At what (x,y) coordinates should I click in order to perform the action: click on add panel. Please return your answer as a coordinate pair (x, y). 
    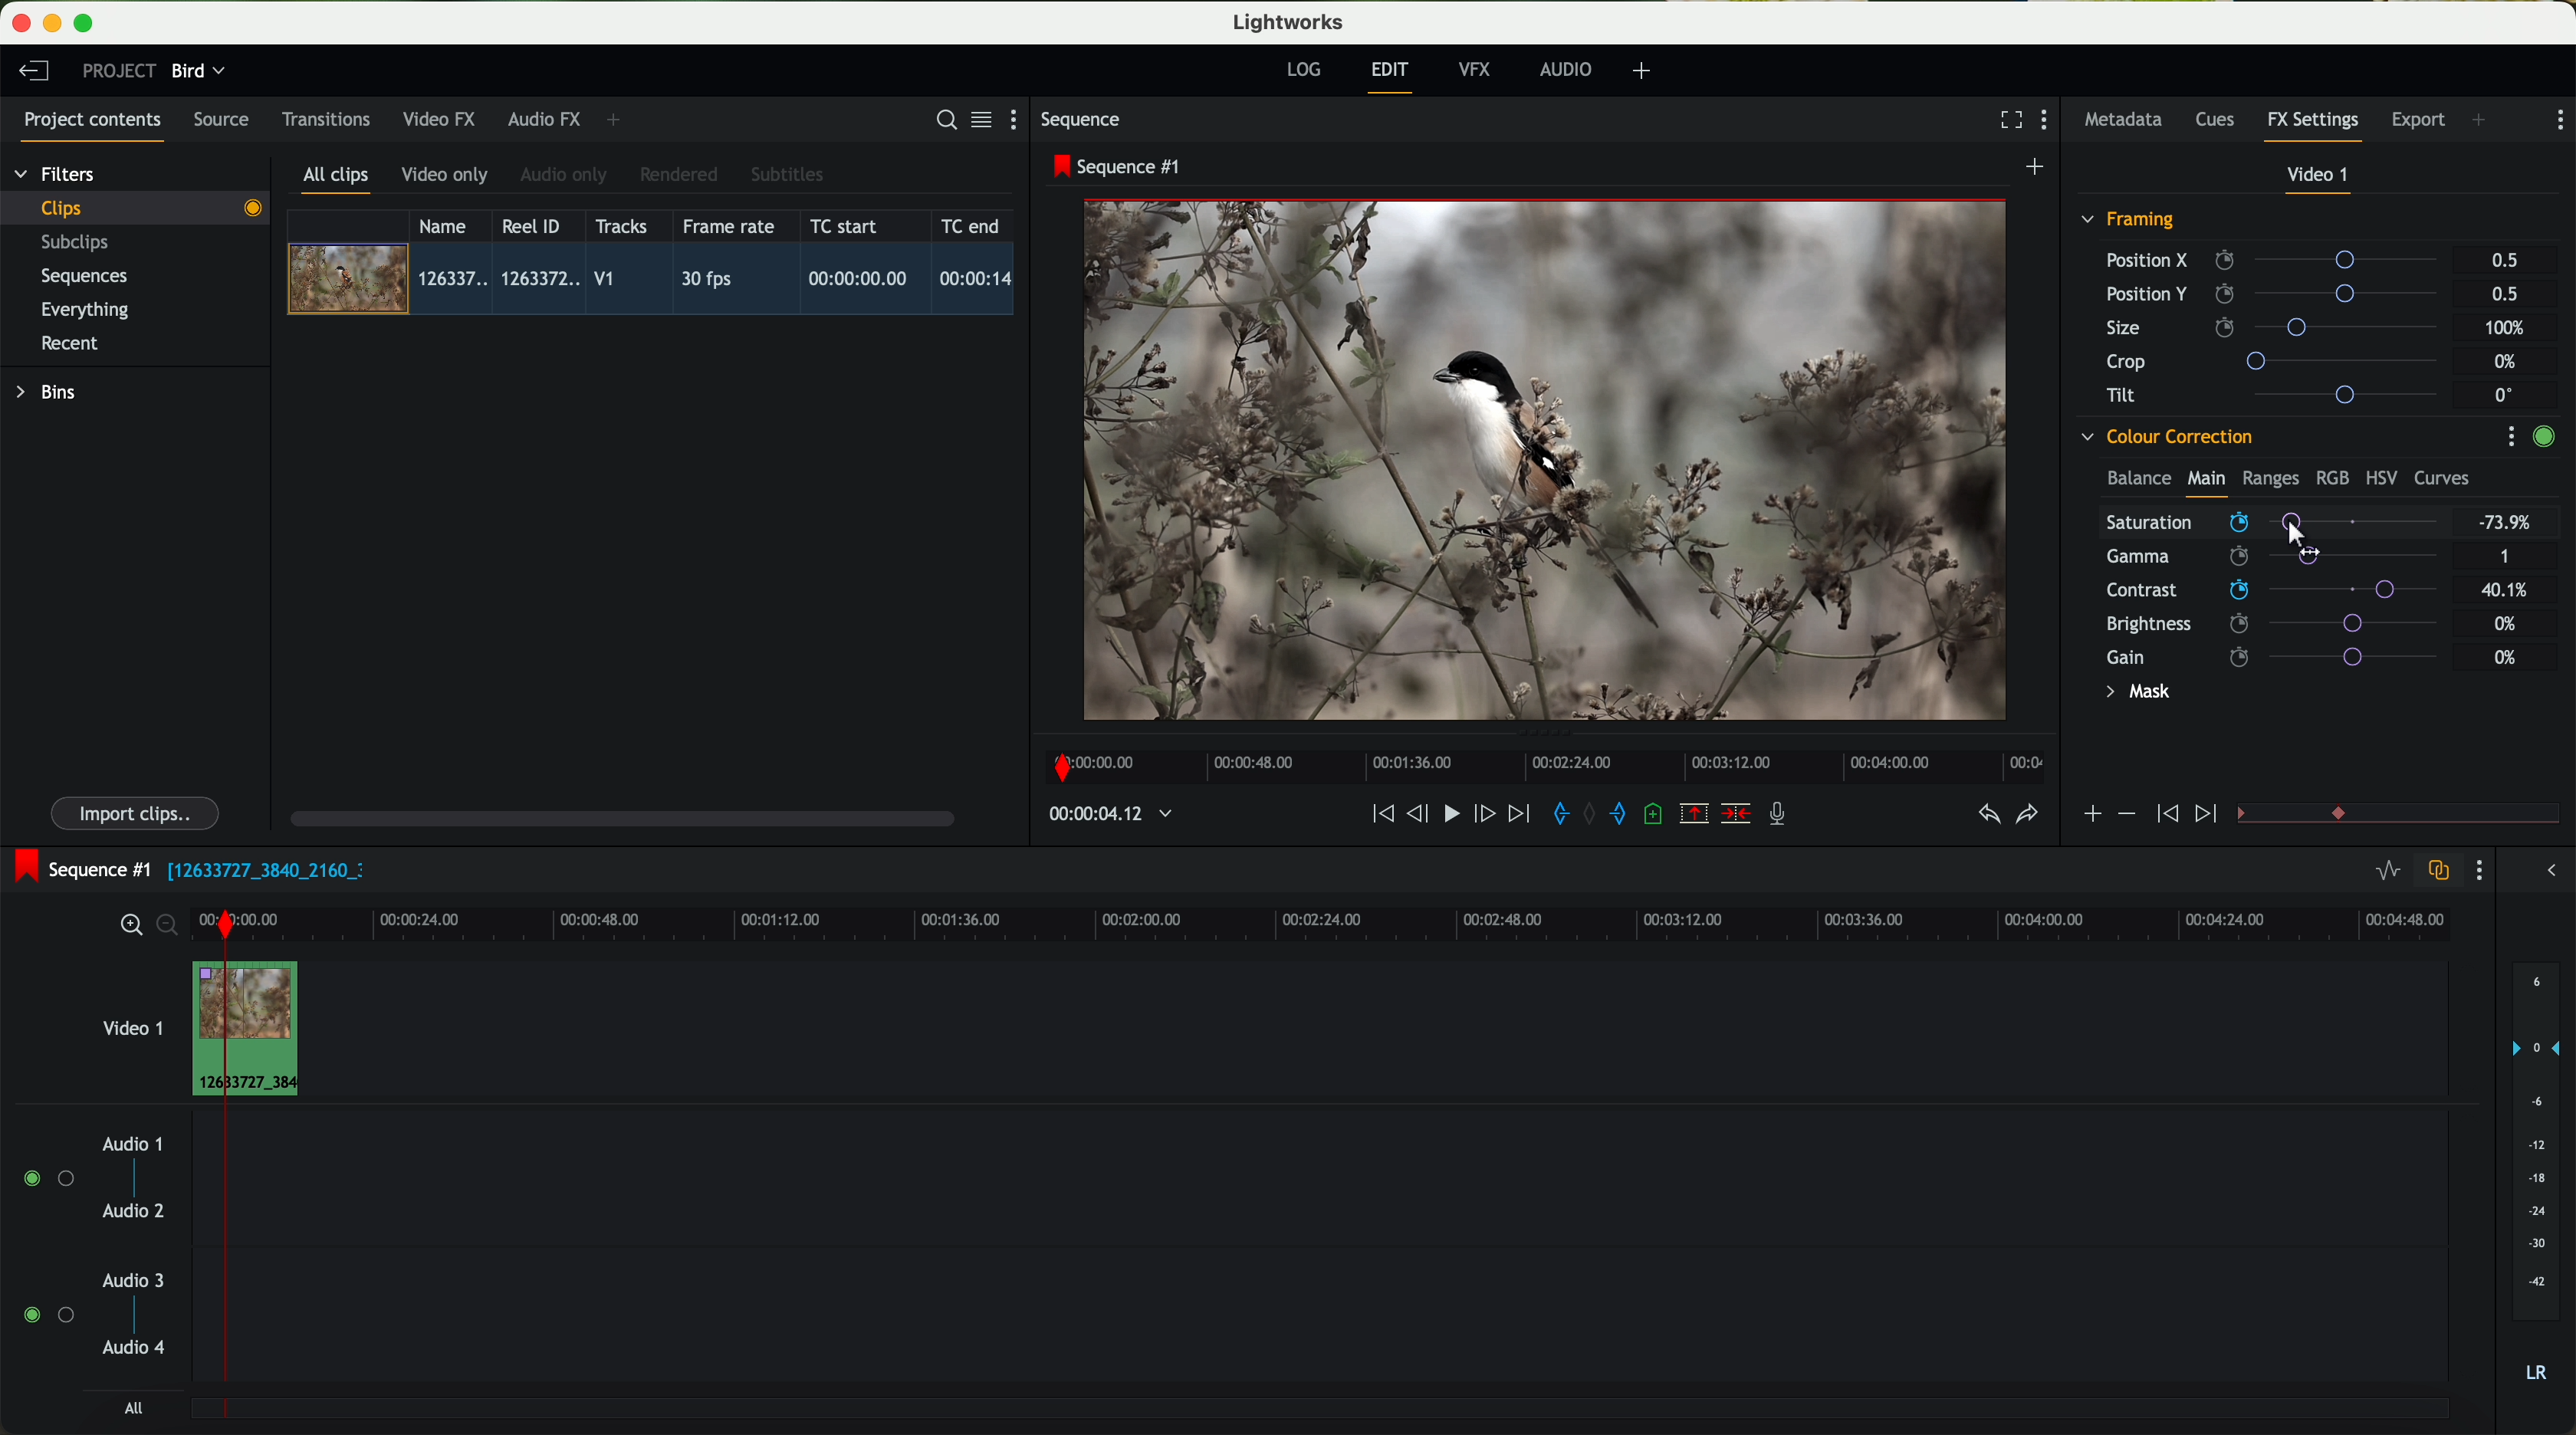
    Looking at the image, I should click on (2484, 122).